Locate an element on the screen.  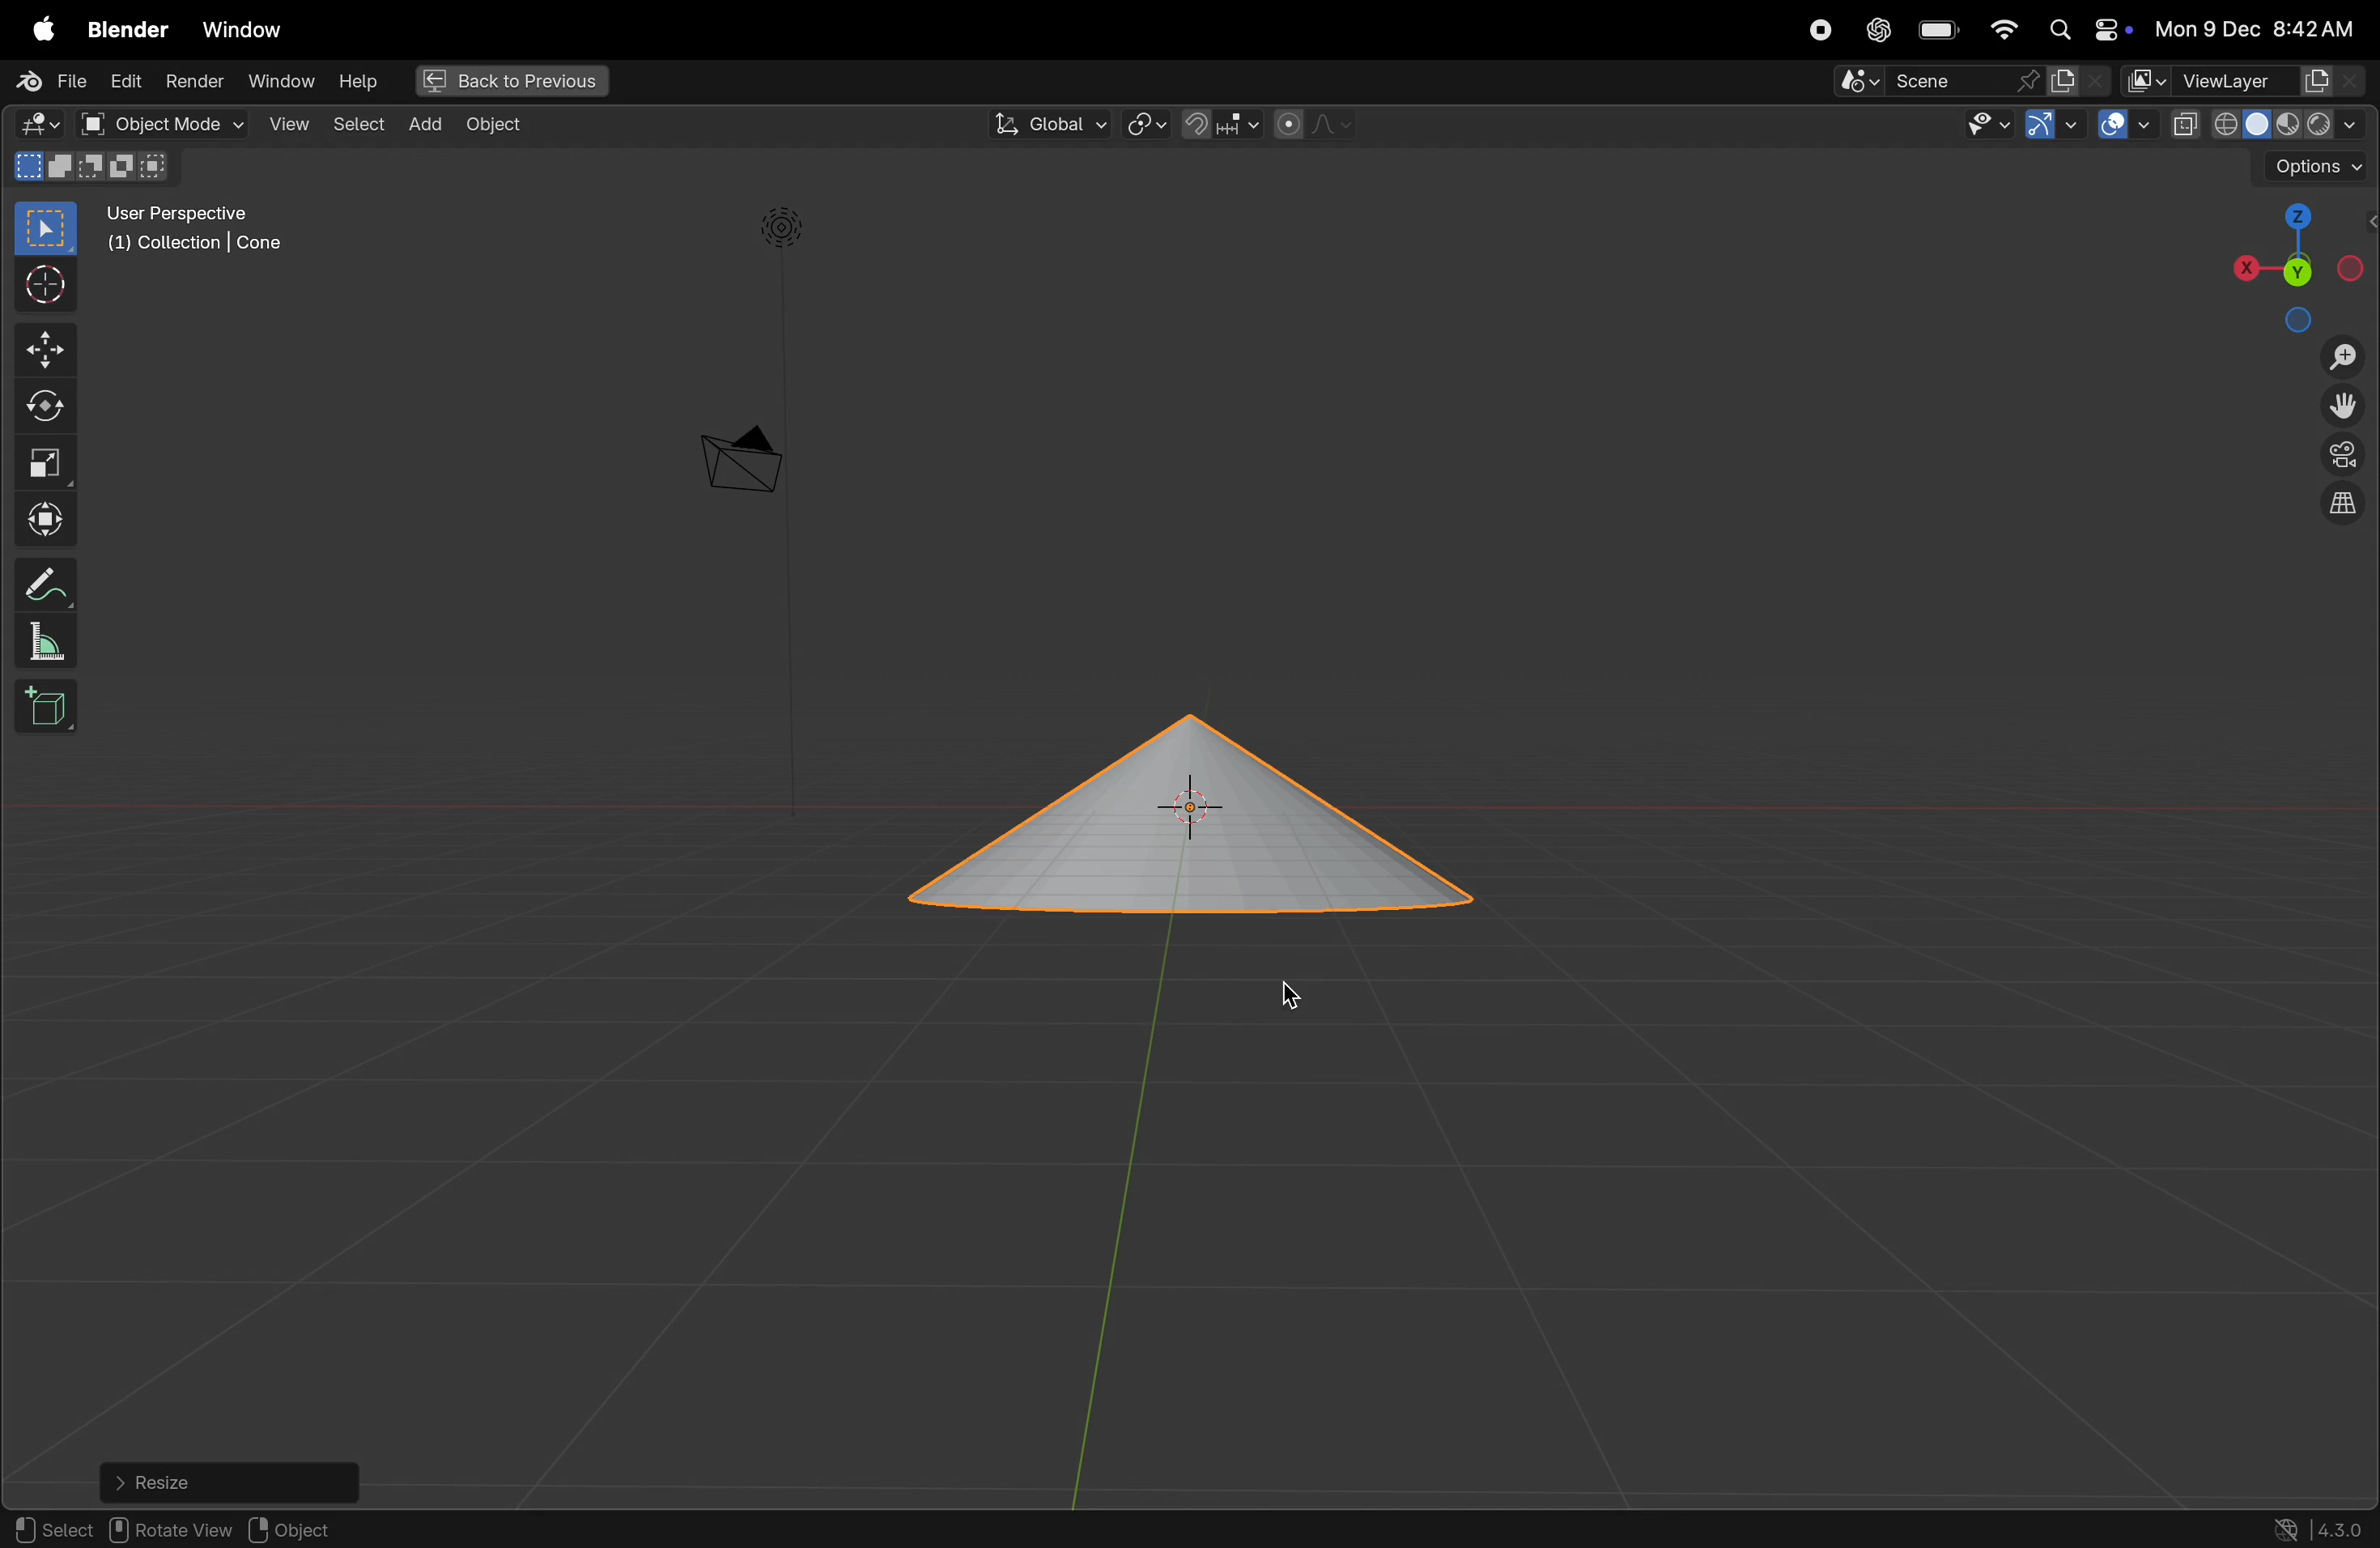
Edit is located at coordinates (125, 83).